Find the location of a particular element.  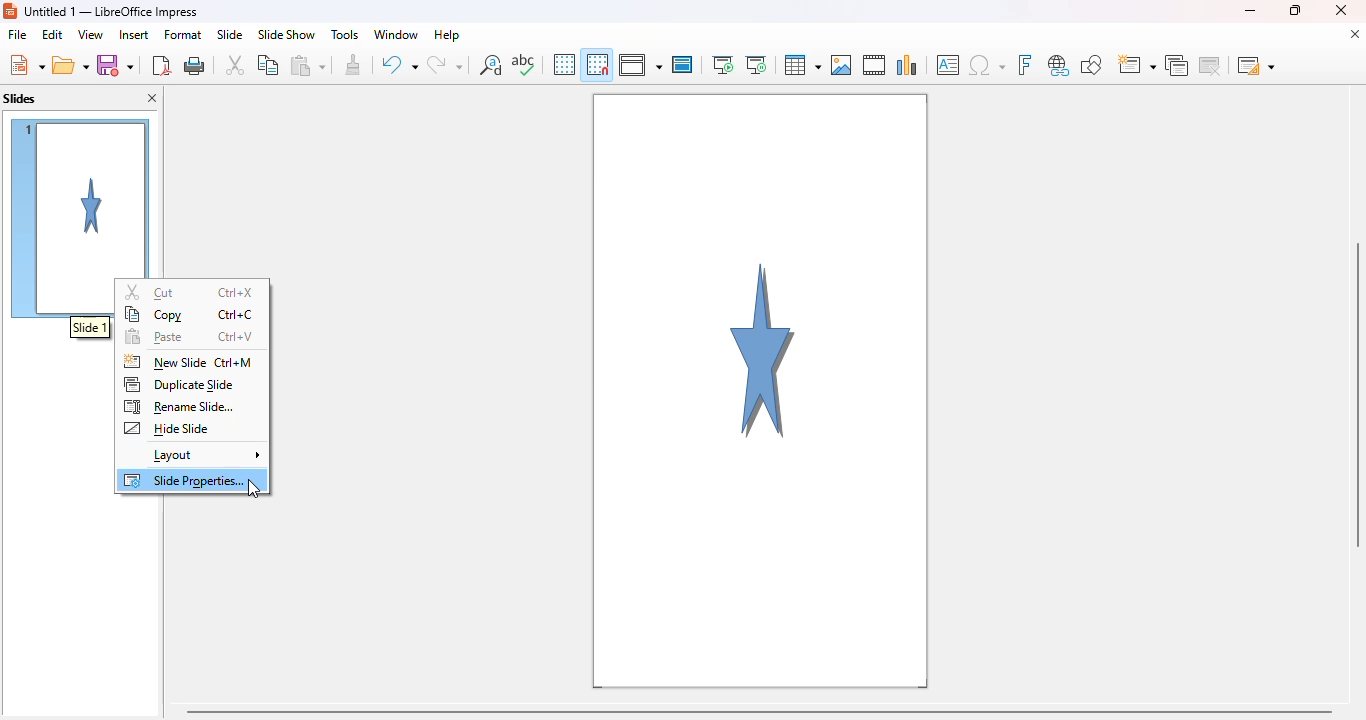

paste is located at coordinates (307, 64).